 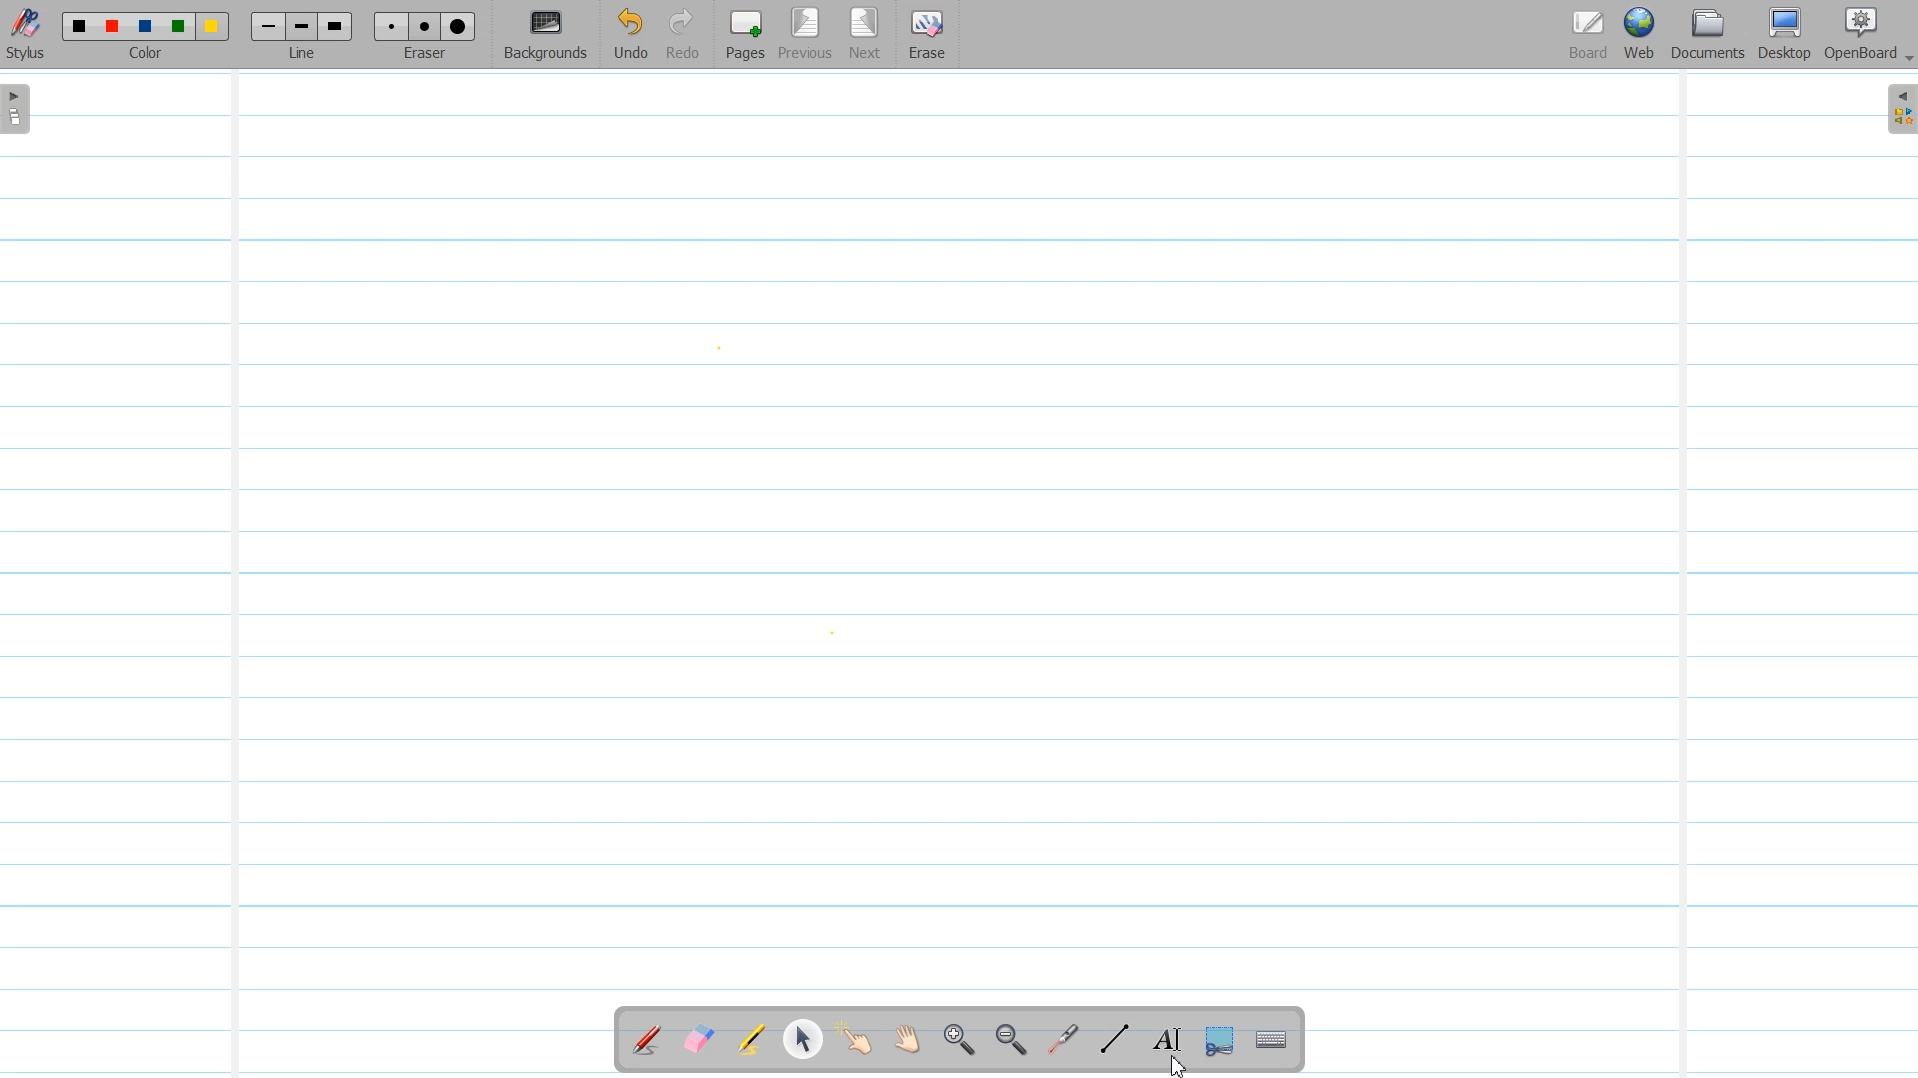 What do you see at coordinates (743, 34) in the screenshot?
I see `Pages` at bounding box center [743, 34].